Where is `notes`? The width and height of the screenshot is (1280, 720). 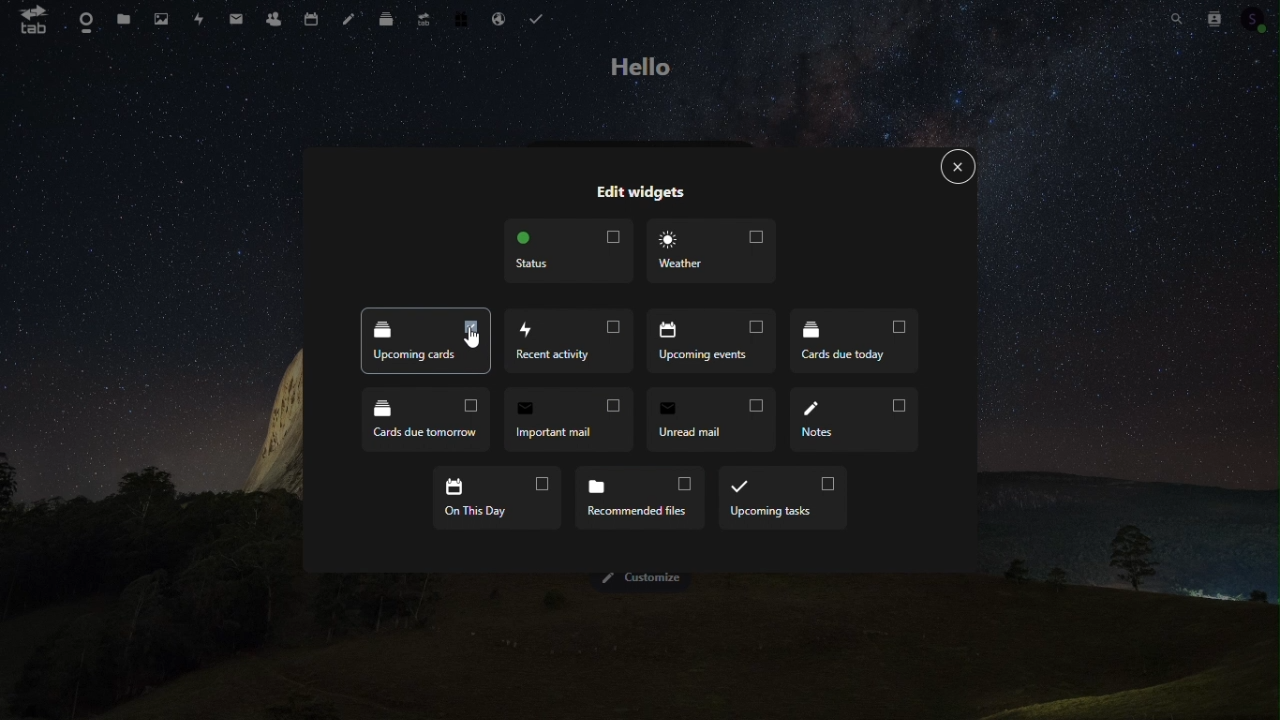 notes is located at coordinates (855, 422).